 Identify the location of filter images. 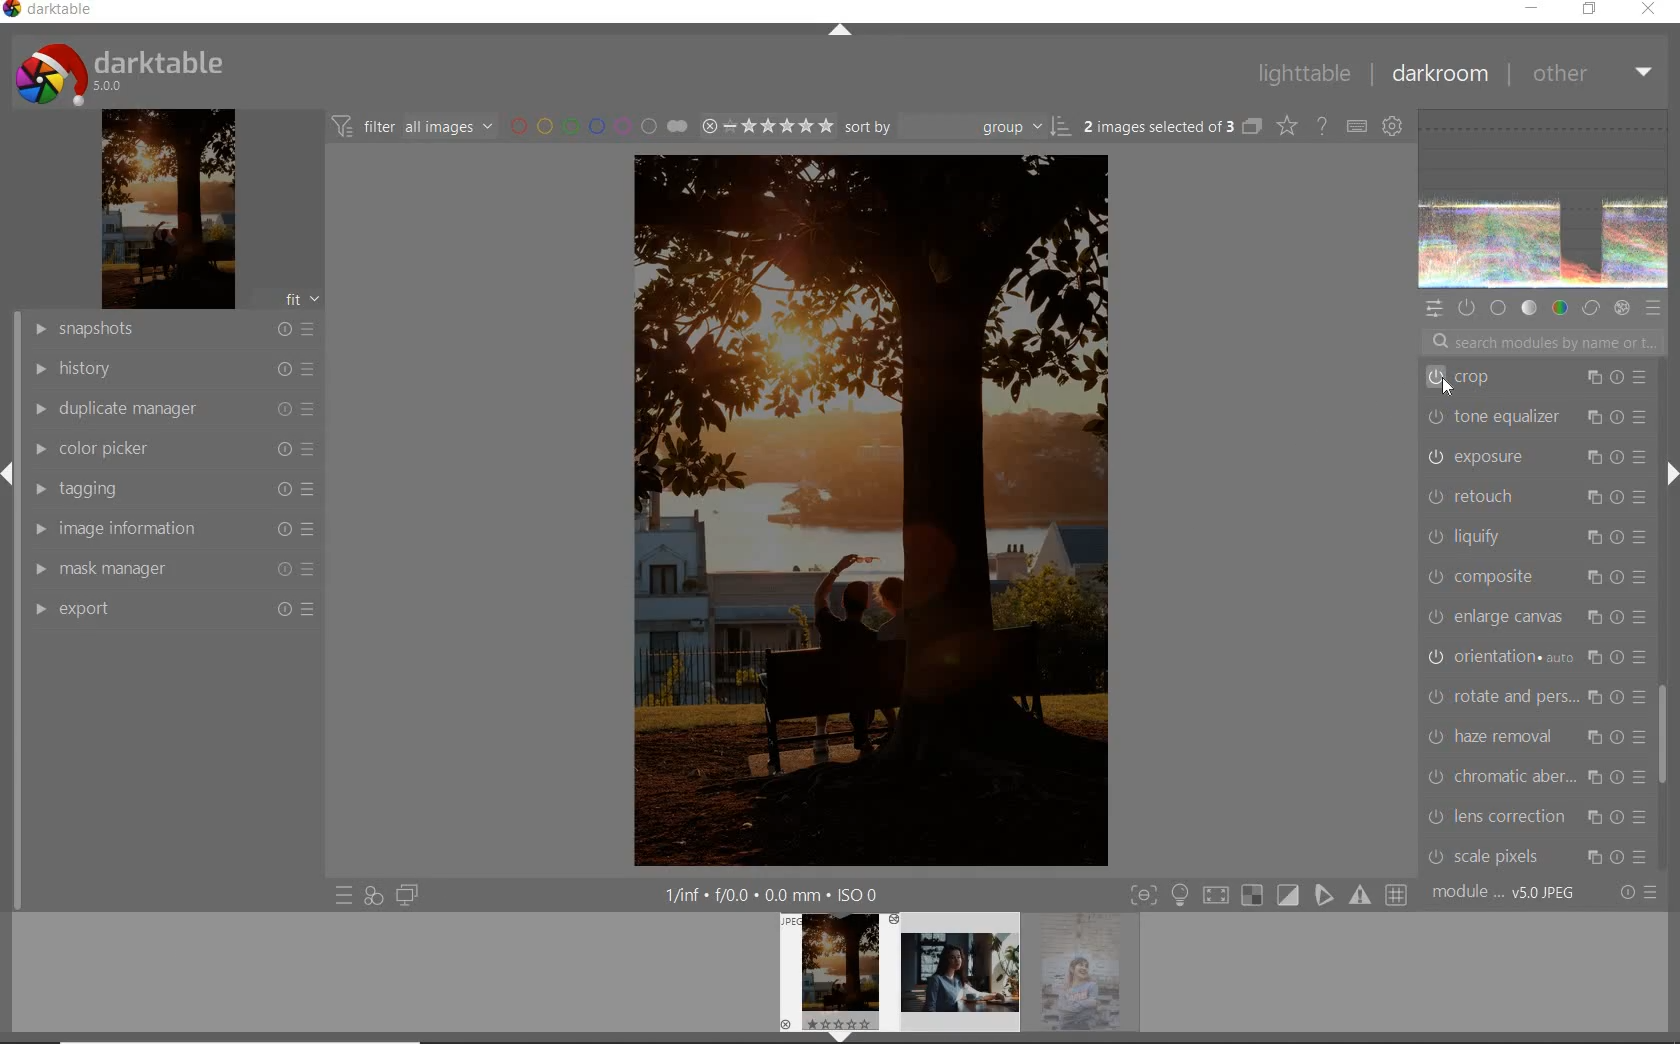
(413, 127).